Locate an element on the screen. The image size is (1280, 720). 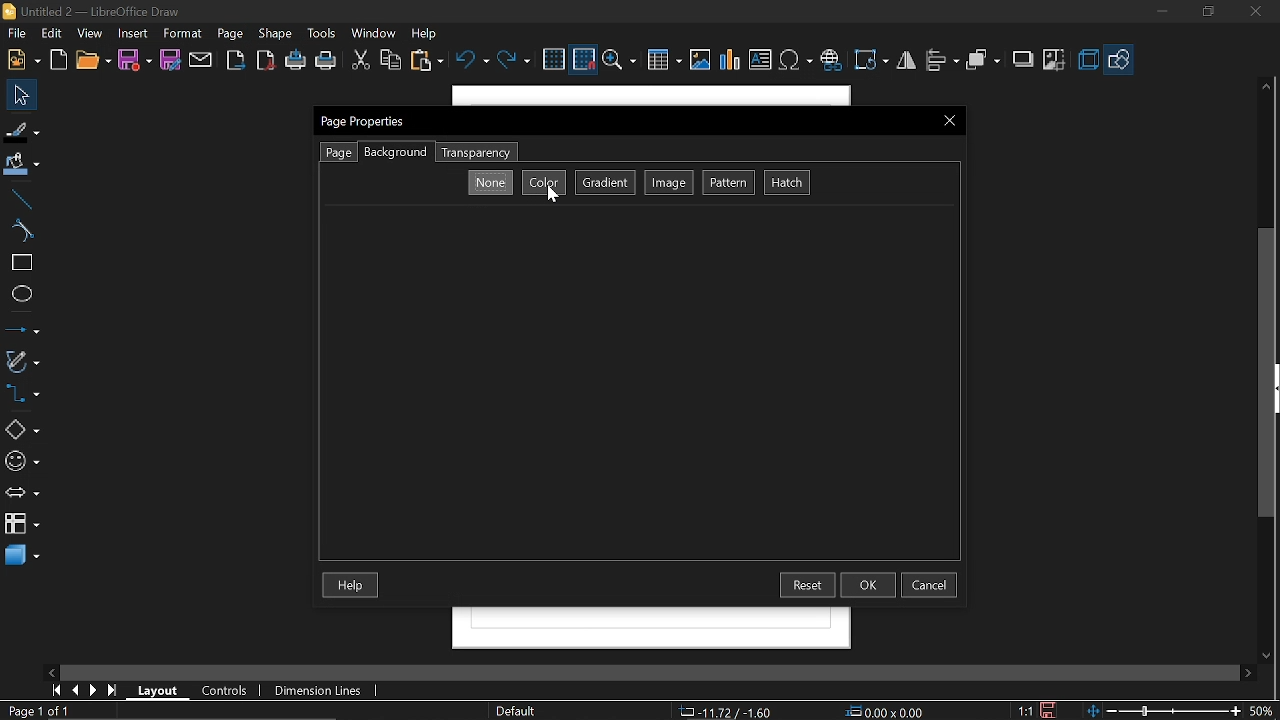
Go to first page is located at coordinates (58, 691).